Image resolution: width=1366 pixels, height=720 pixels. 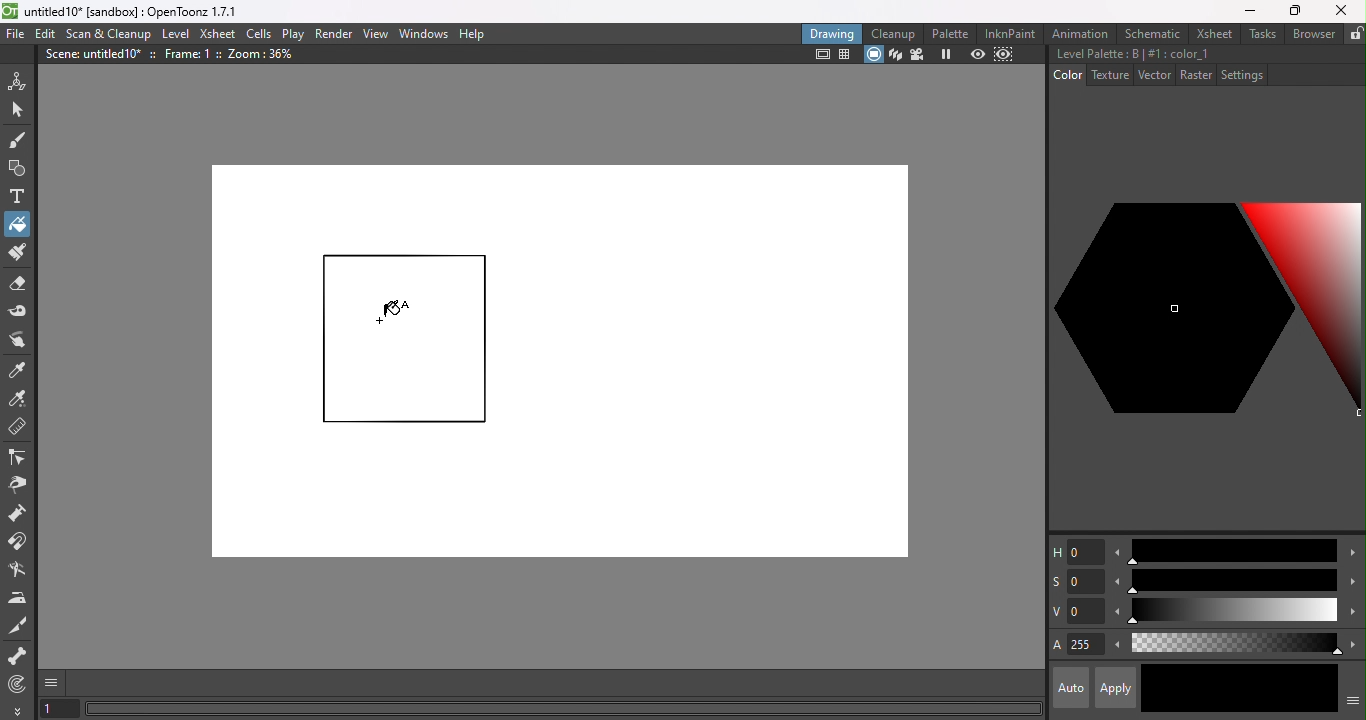 What do you see at coordinates (1132, 54) in the screenshot?
I see `Level Palette` at bounding box center [1132, 54].